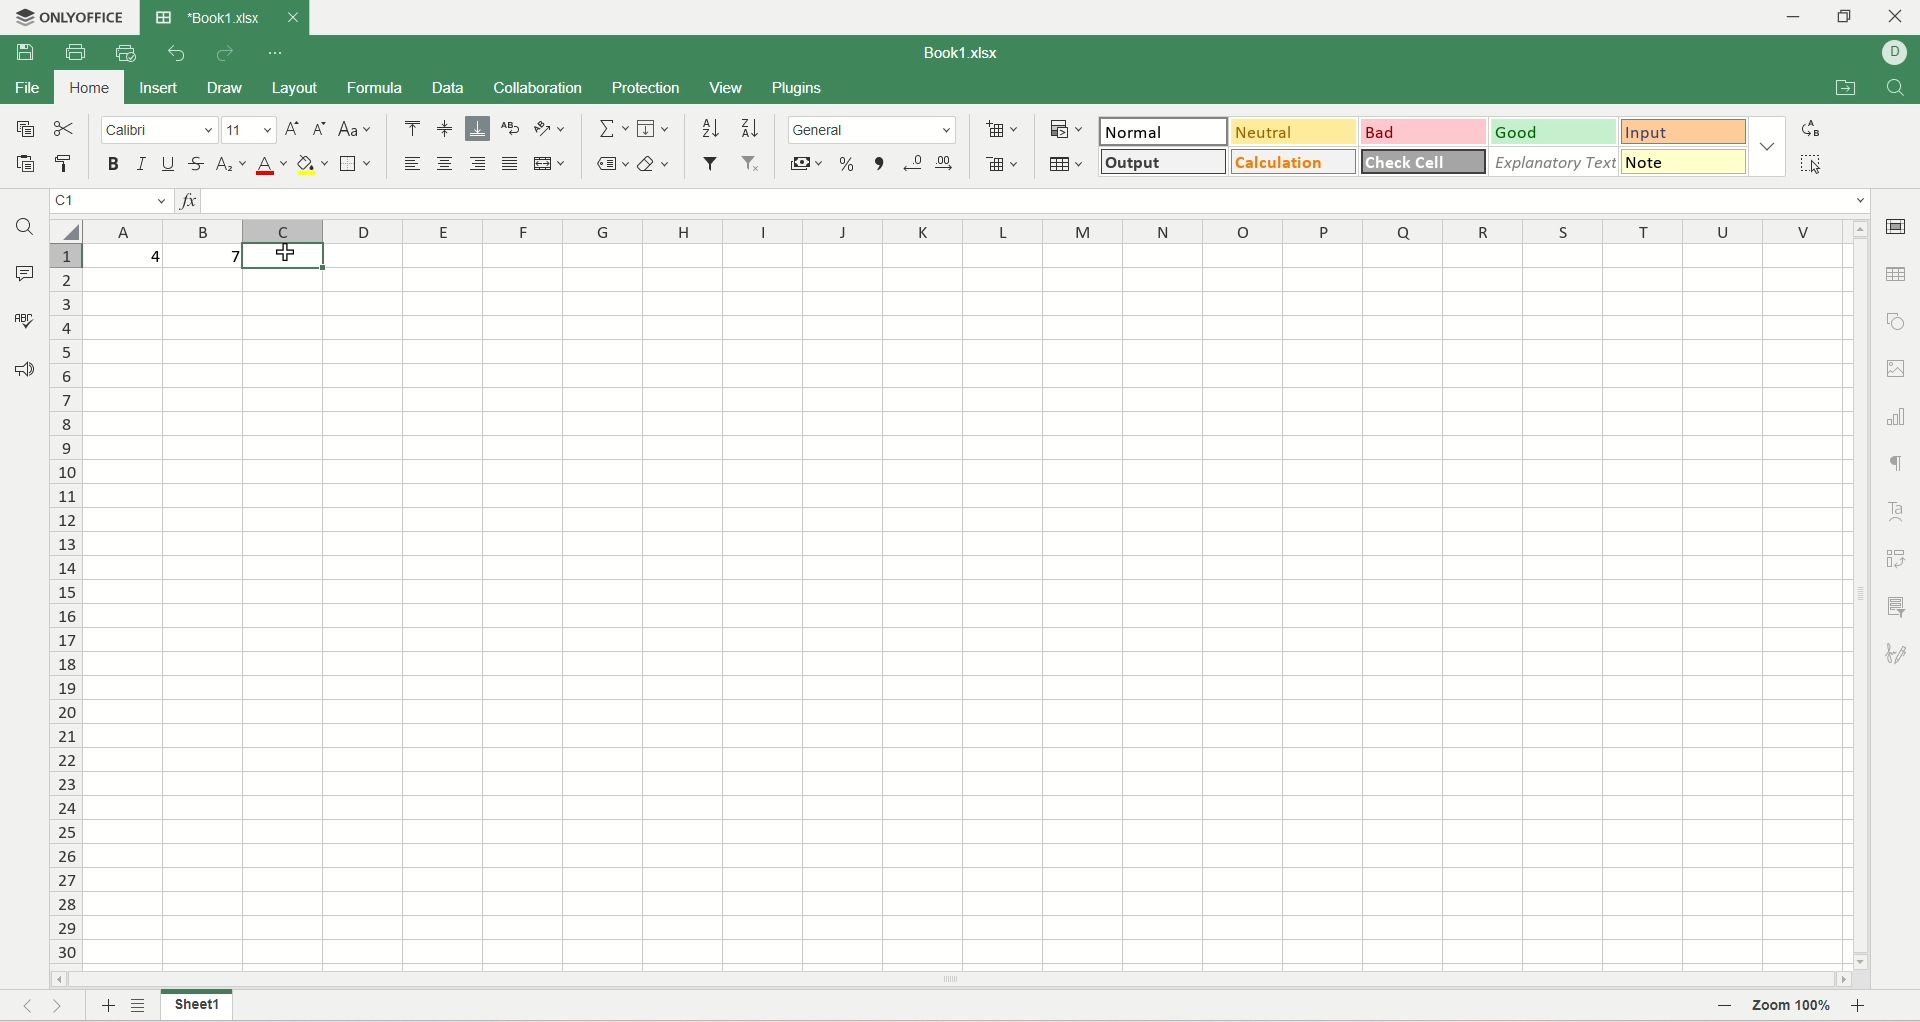 Image resolution: width=1920 pixels, height=1022 pixels. What do you see at coordinates (949, 163) in the screenshot?
I see `increase decimal` at bounding box center [949, 163].